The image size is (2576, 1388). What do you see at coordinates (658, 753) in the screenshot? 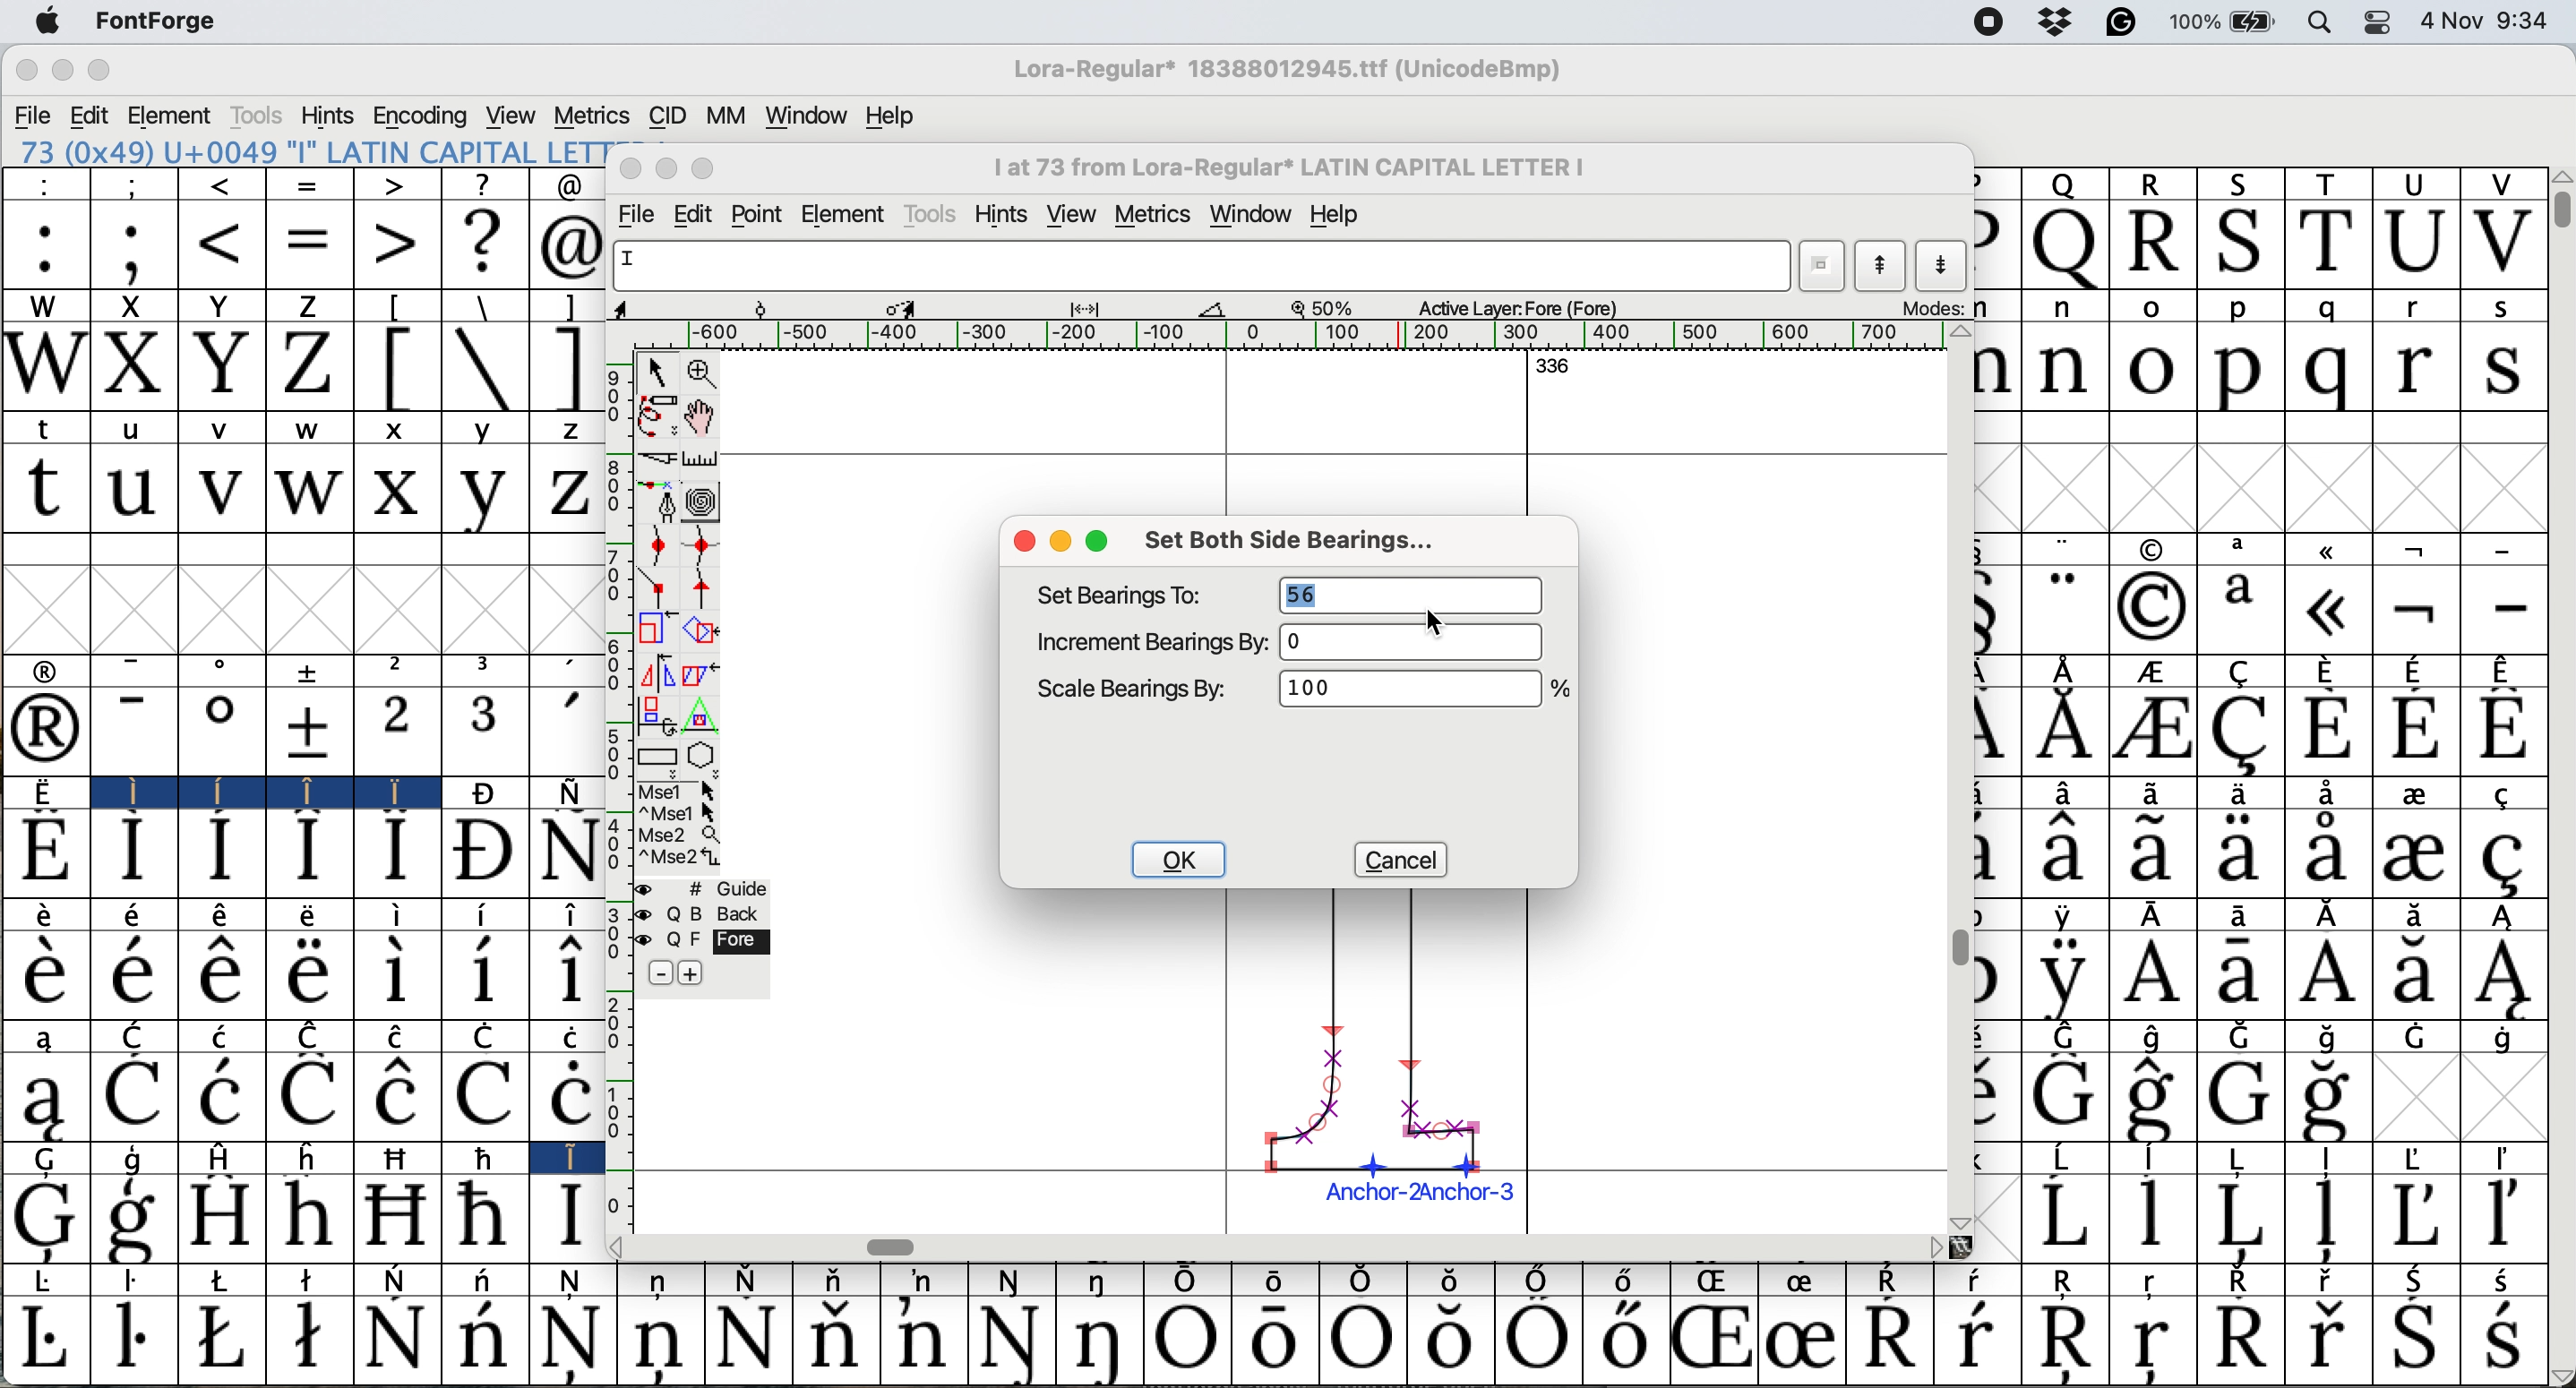
I see `rectangles and ellipse` at bounding box center [658, 753].